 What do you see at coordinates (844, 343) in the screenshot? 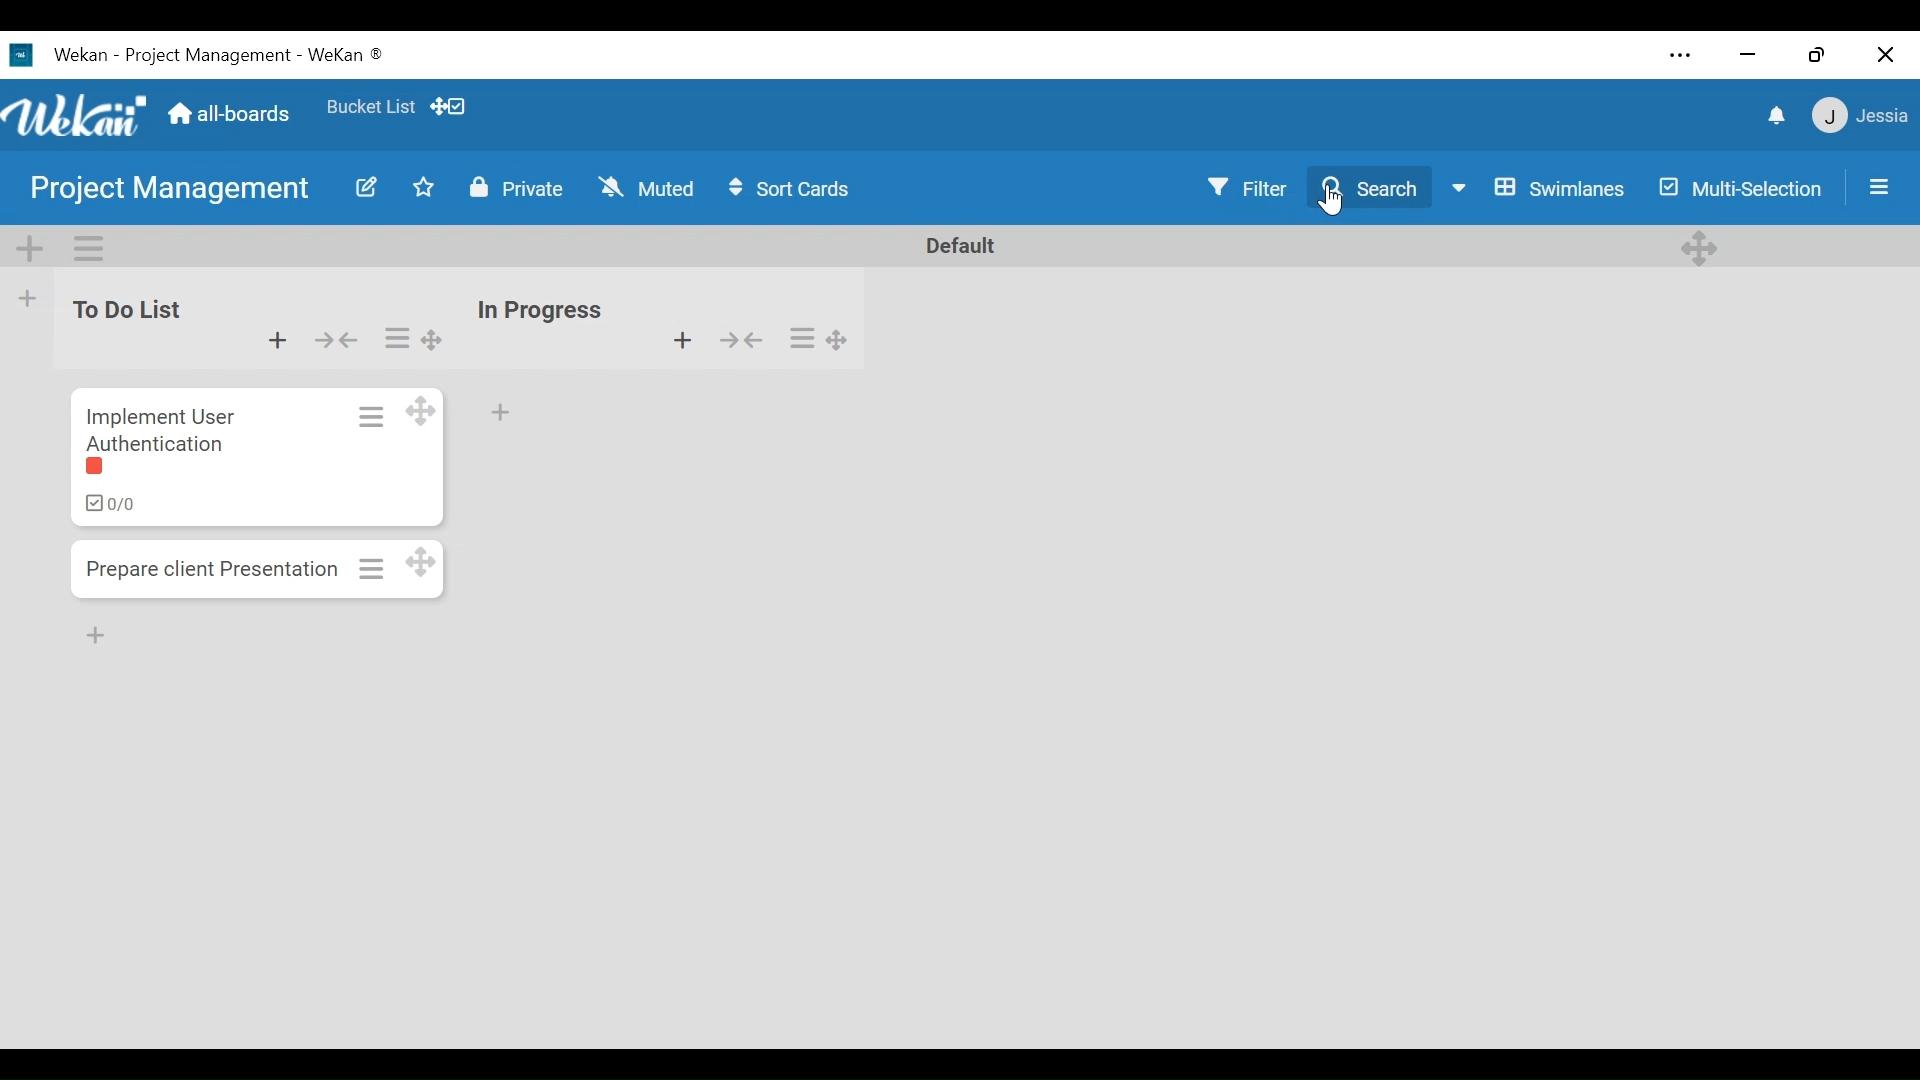
I see `Desktop drag handles` at bounding box center [844, 343].